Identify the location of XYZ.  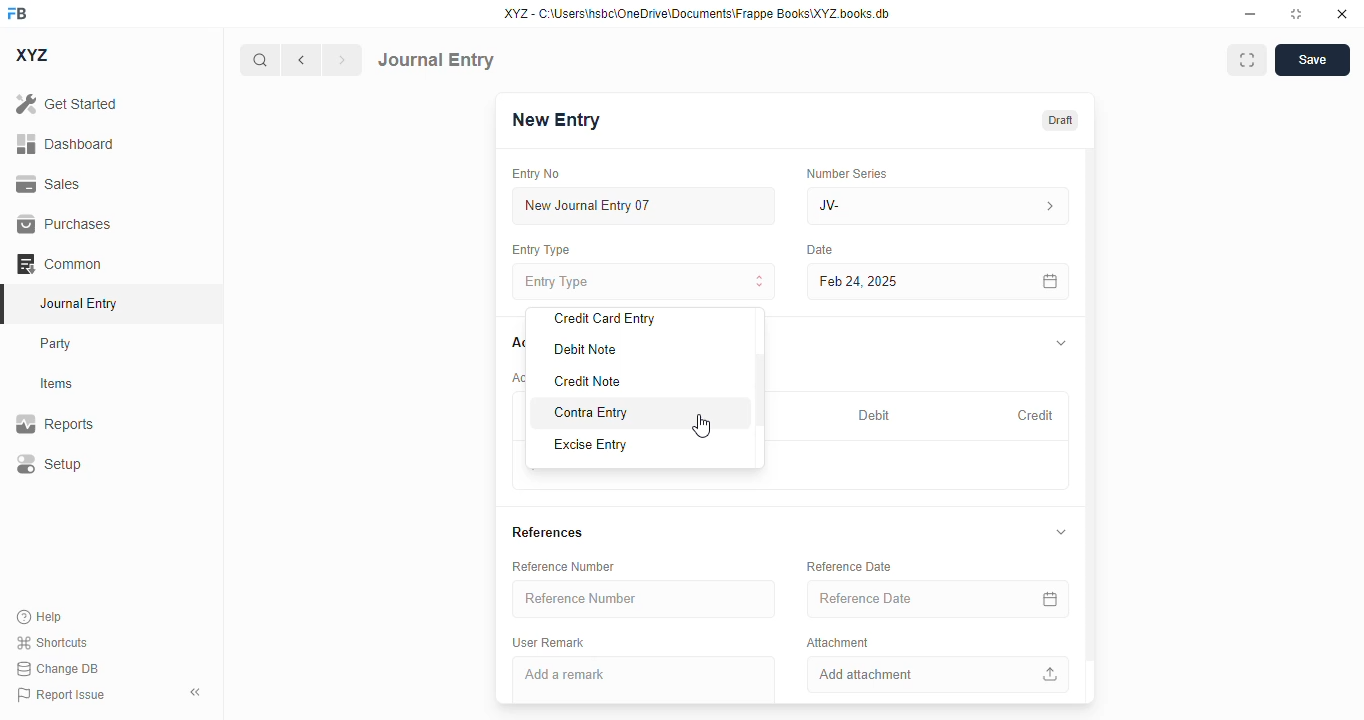
(31, 55).